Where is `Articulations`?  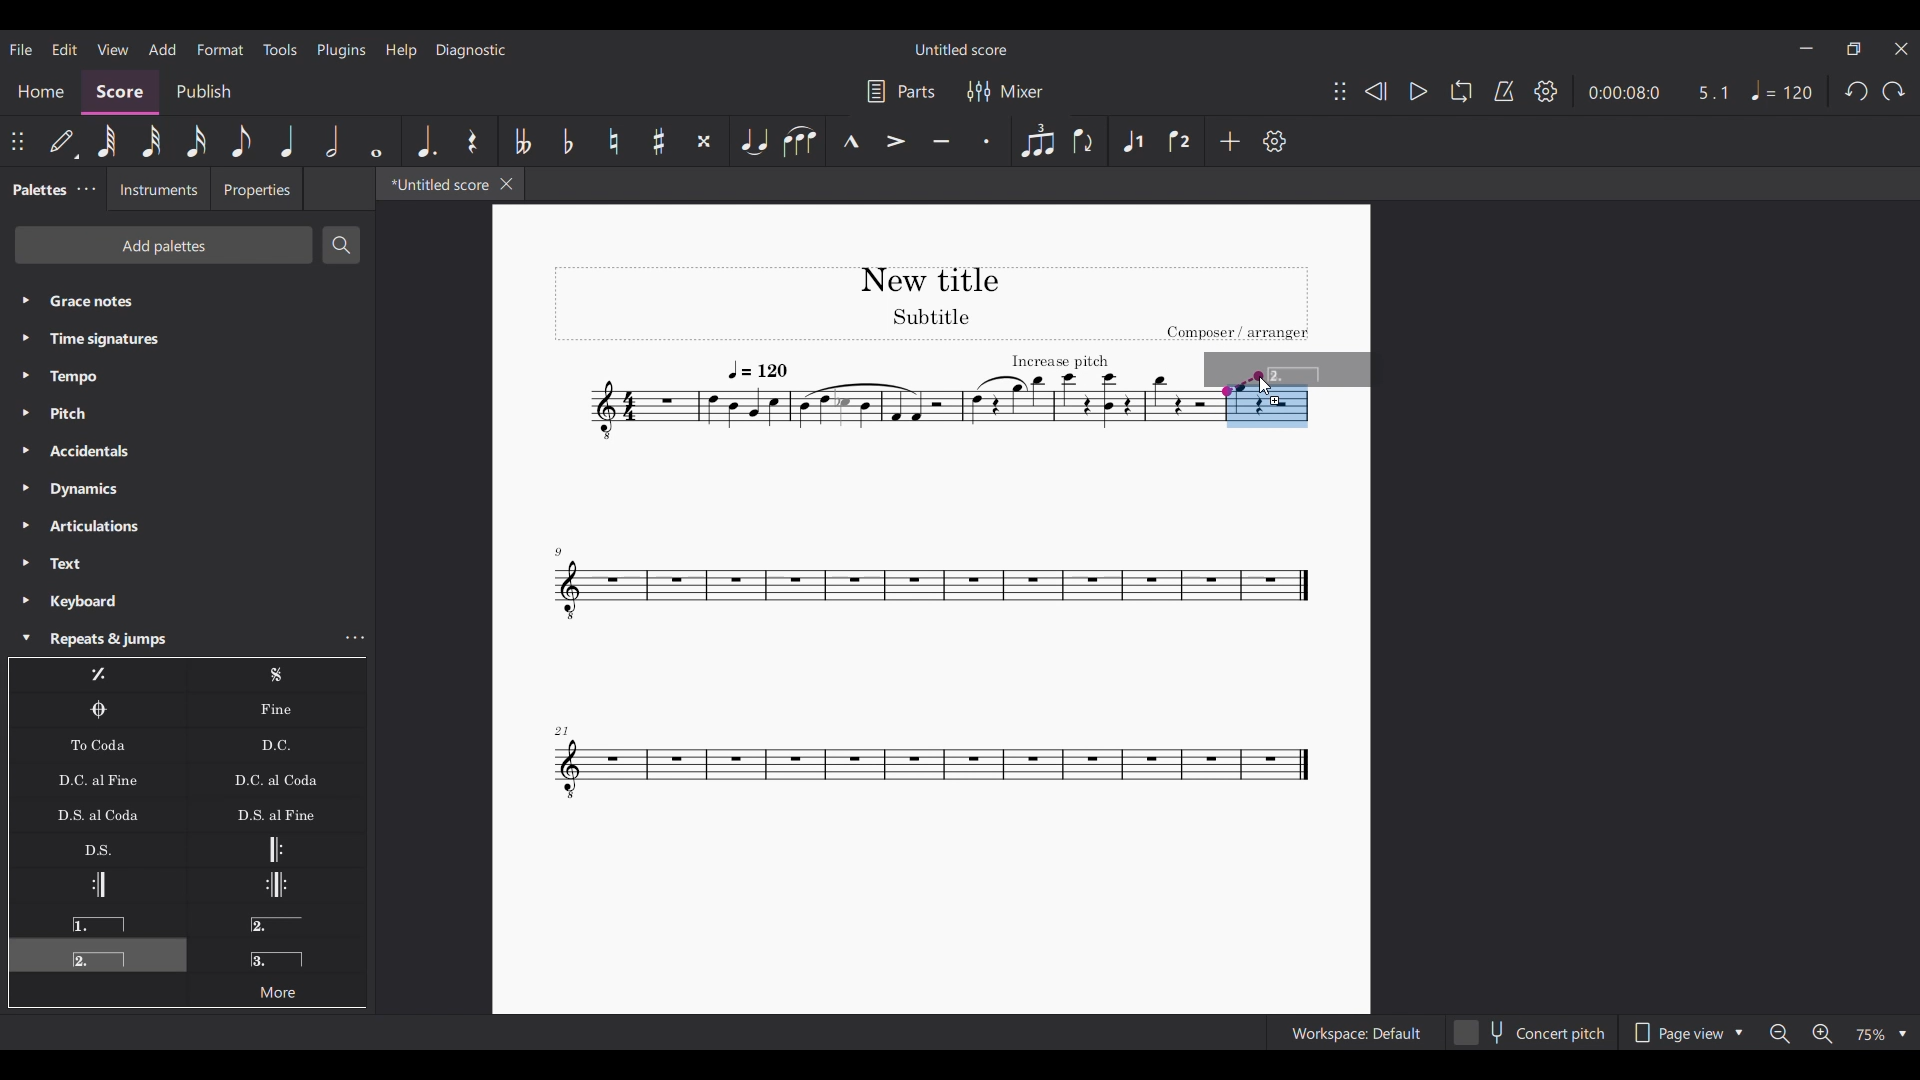
Articulations is located at coordinates (188, 526).